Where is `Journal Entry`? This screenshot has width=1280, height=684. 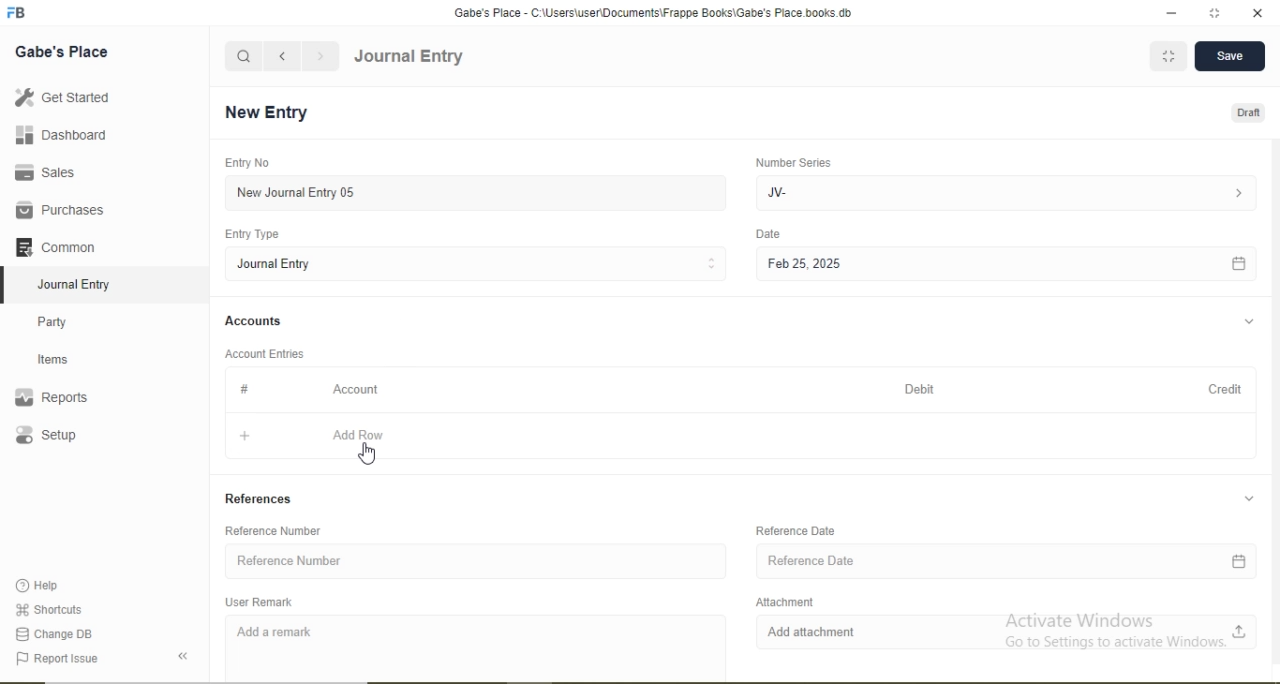 Journal Entry is located at coordinates (80, 282).